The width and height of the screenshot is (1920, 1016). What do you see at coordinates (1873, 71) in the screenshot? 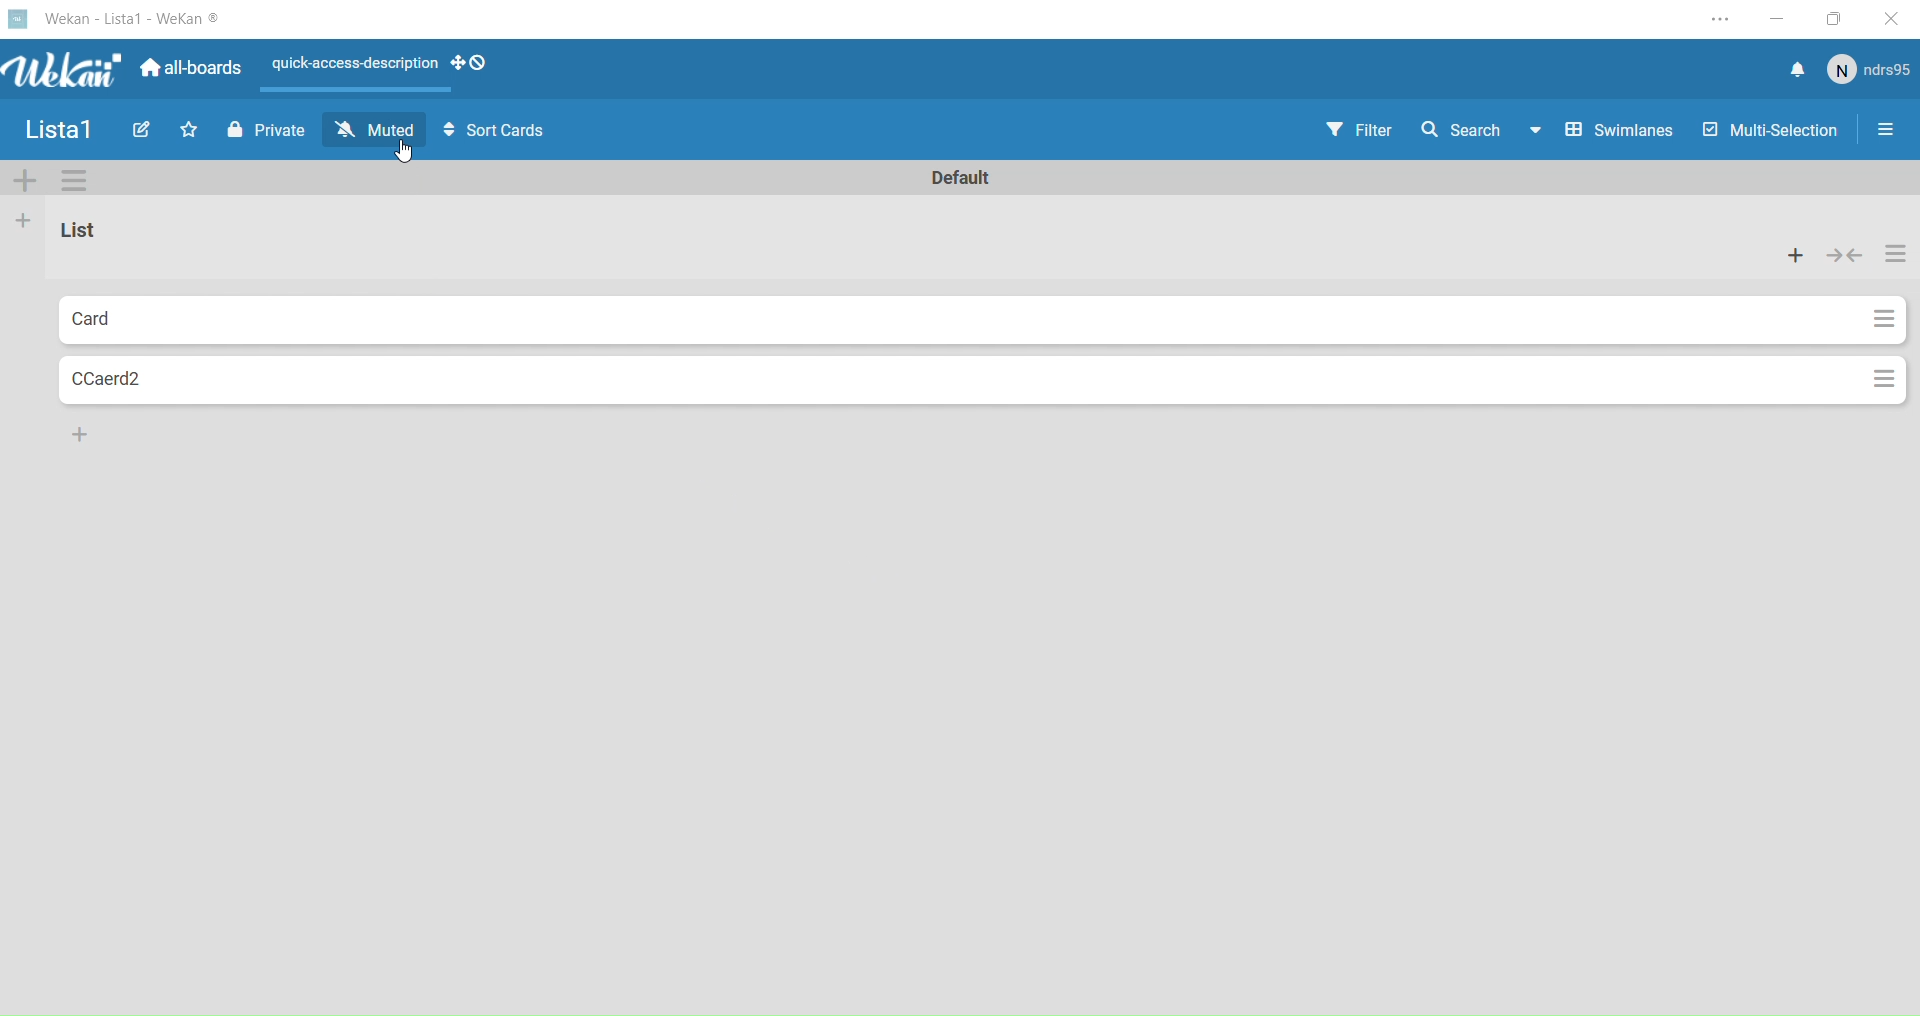
I see `User` at bounding box center [1873, 71].